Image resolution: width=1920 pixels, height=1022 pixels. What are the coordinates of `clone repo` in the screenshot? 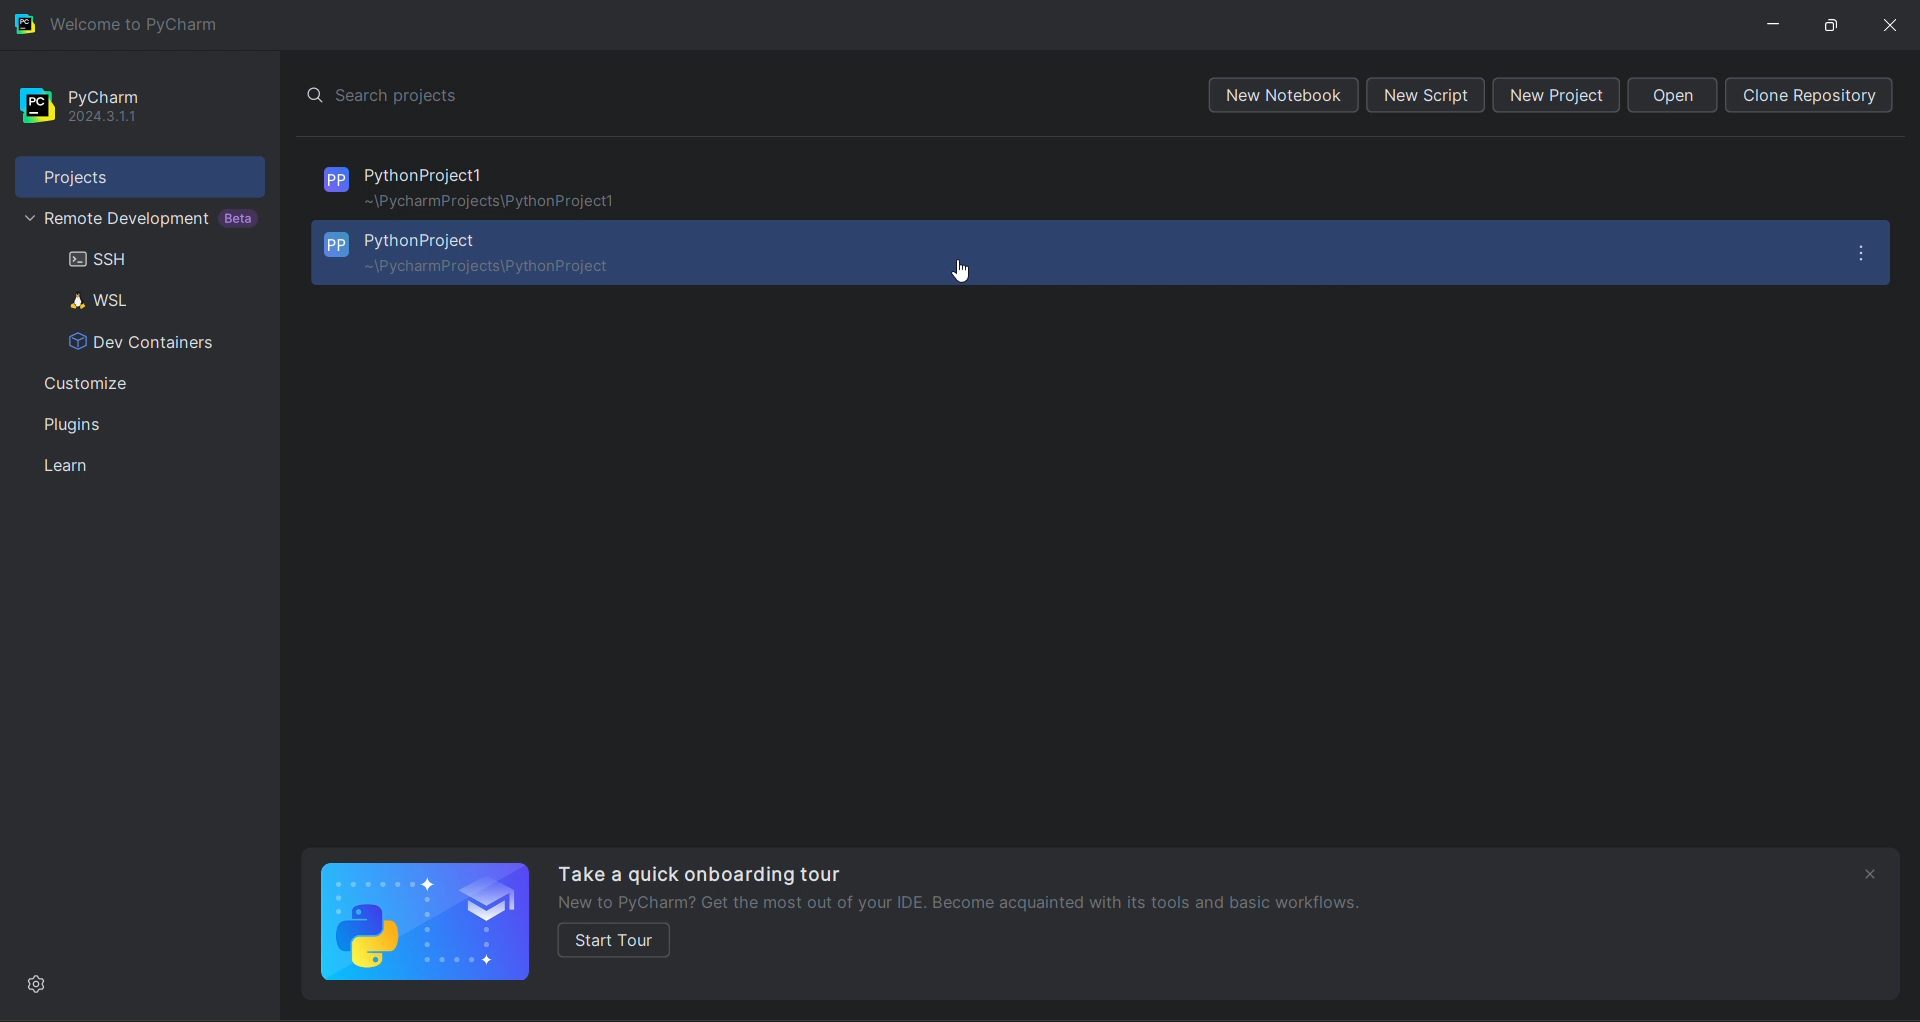 It's located at (1813, 96).